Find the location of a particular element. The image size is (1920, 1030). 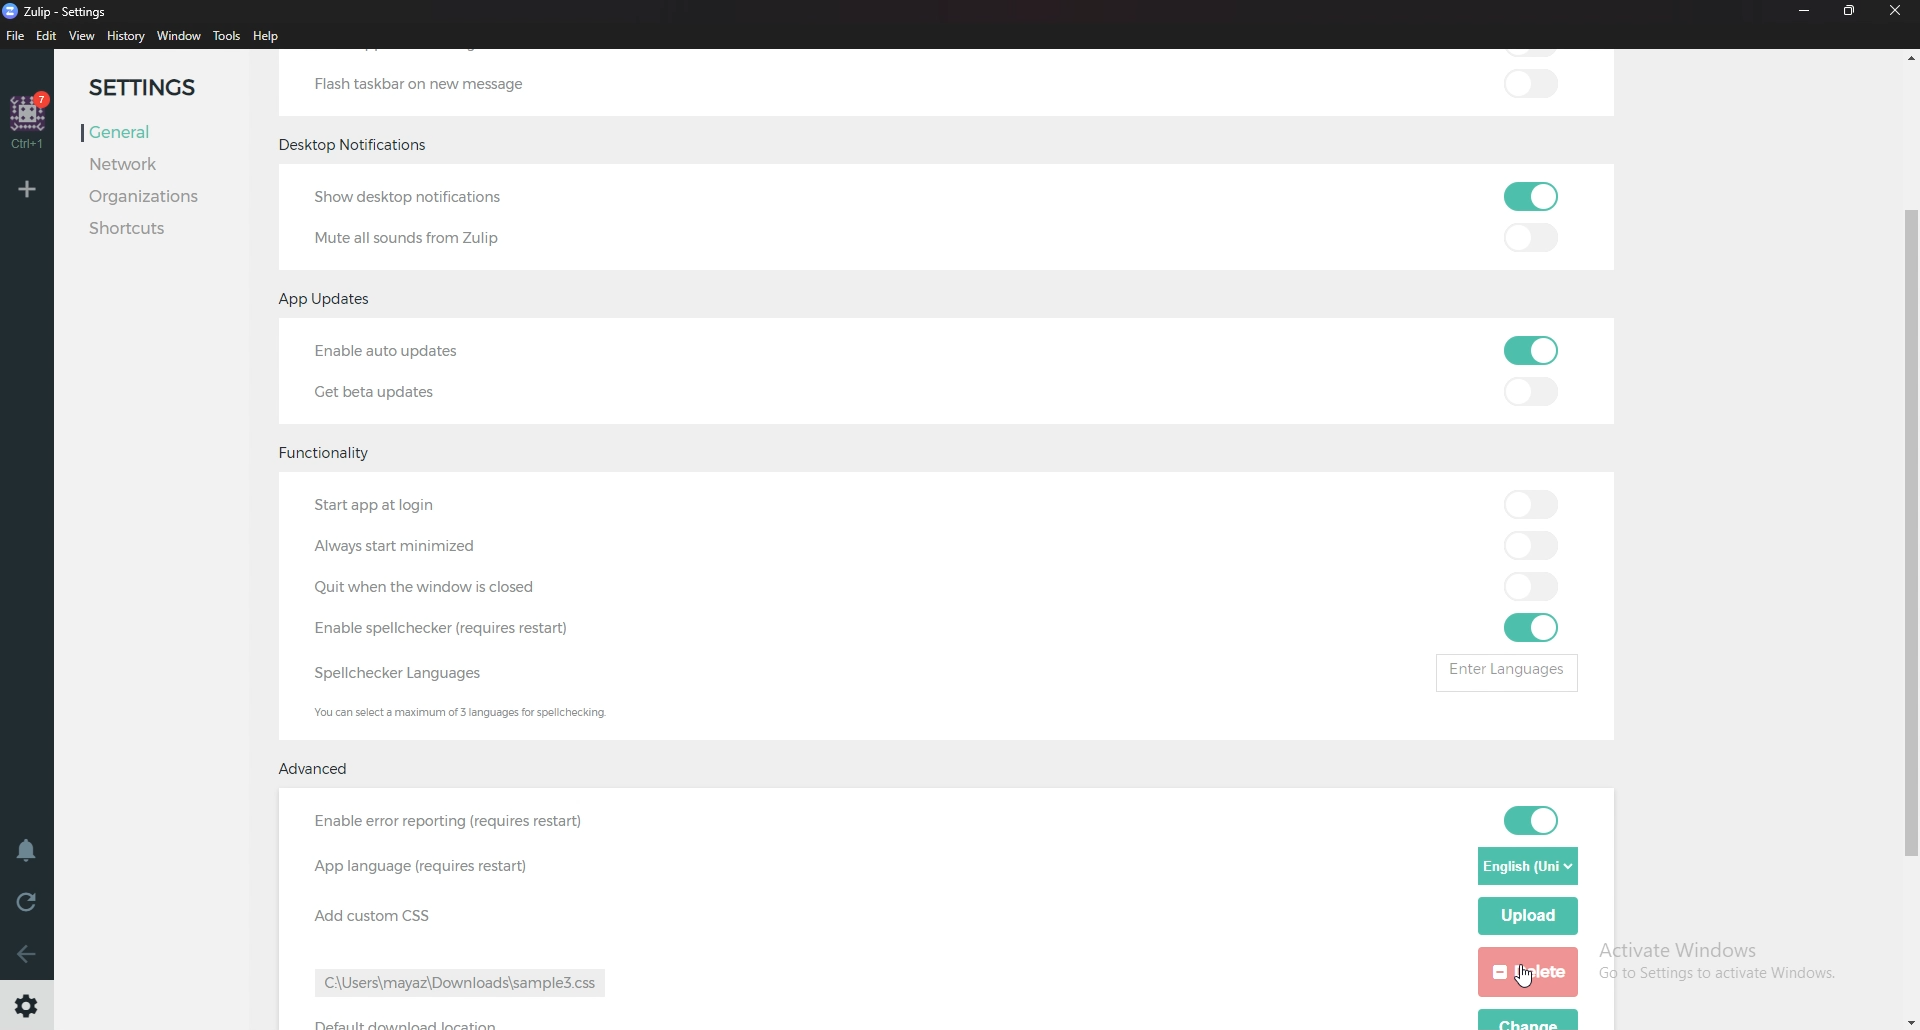

enable error reporting is located at coordinates (450, 823).